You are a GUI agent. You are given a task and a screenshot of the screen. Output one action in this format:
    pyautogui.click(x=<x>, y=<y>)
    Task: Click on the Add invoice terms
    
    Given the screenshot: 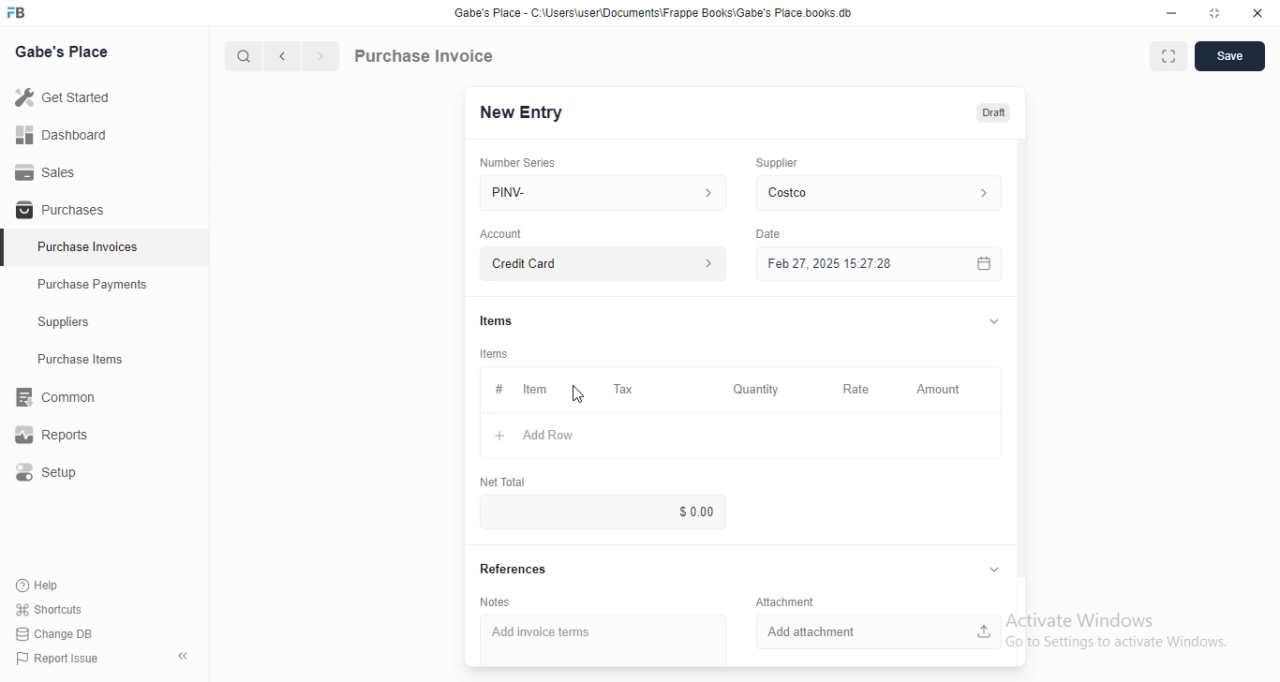 What is the action you would take?
    pyautogui.click(x=603, y=640)
    